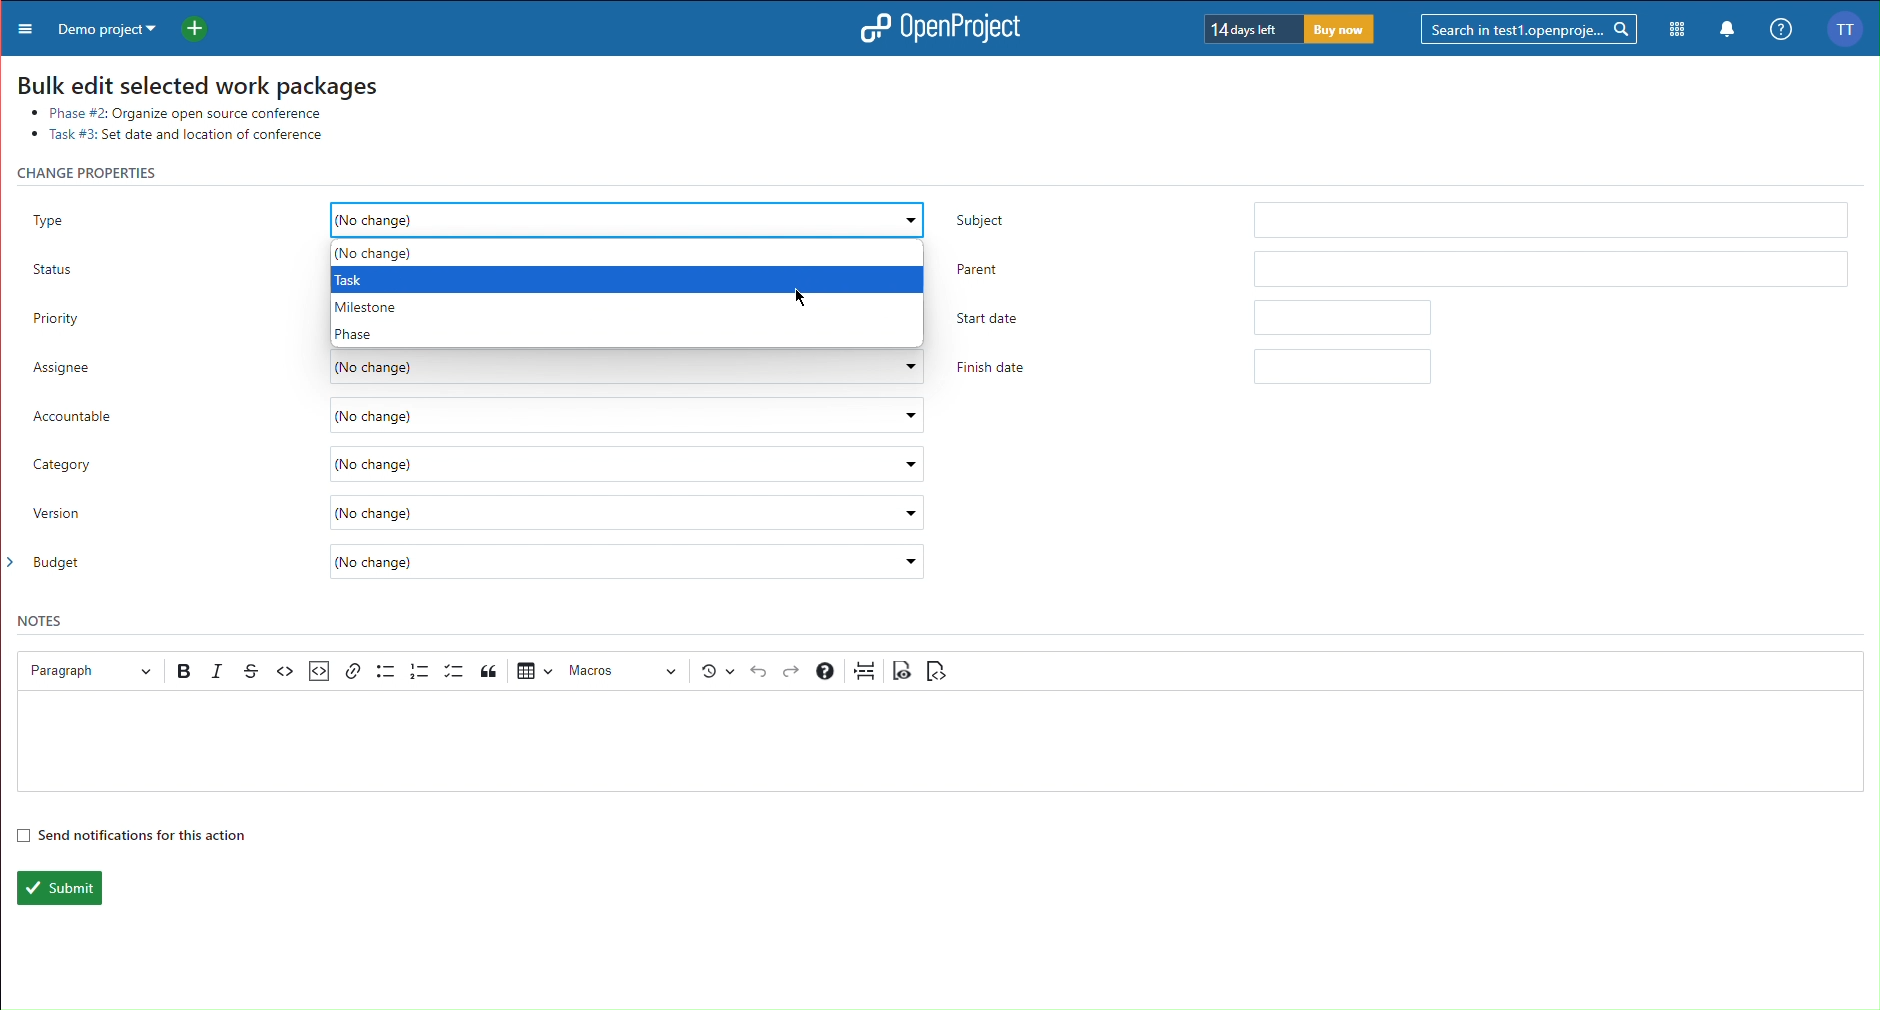  I want to click on Numbered List, so click(420, 671).